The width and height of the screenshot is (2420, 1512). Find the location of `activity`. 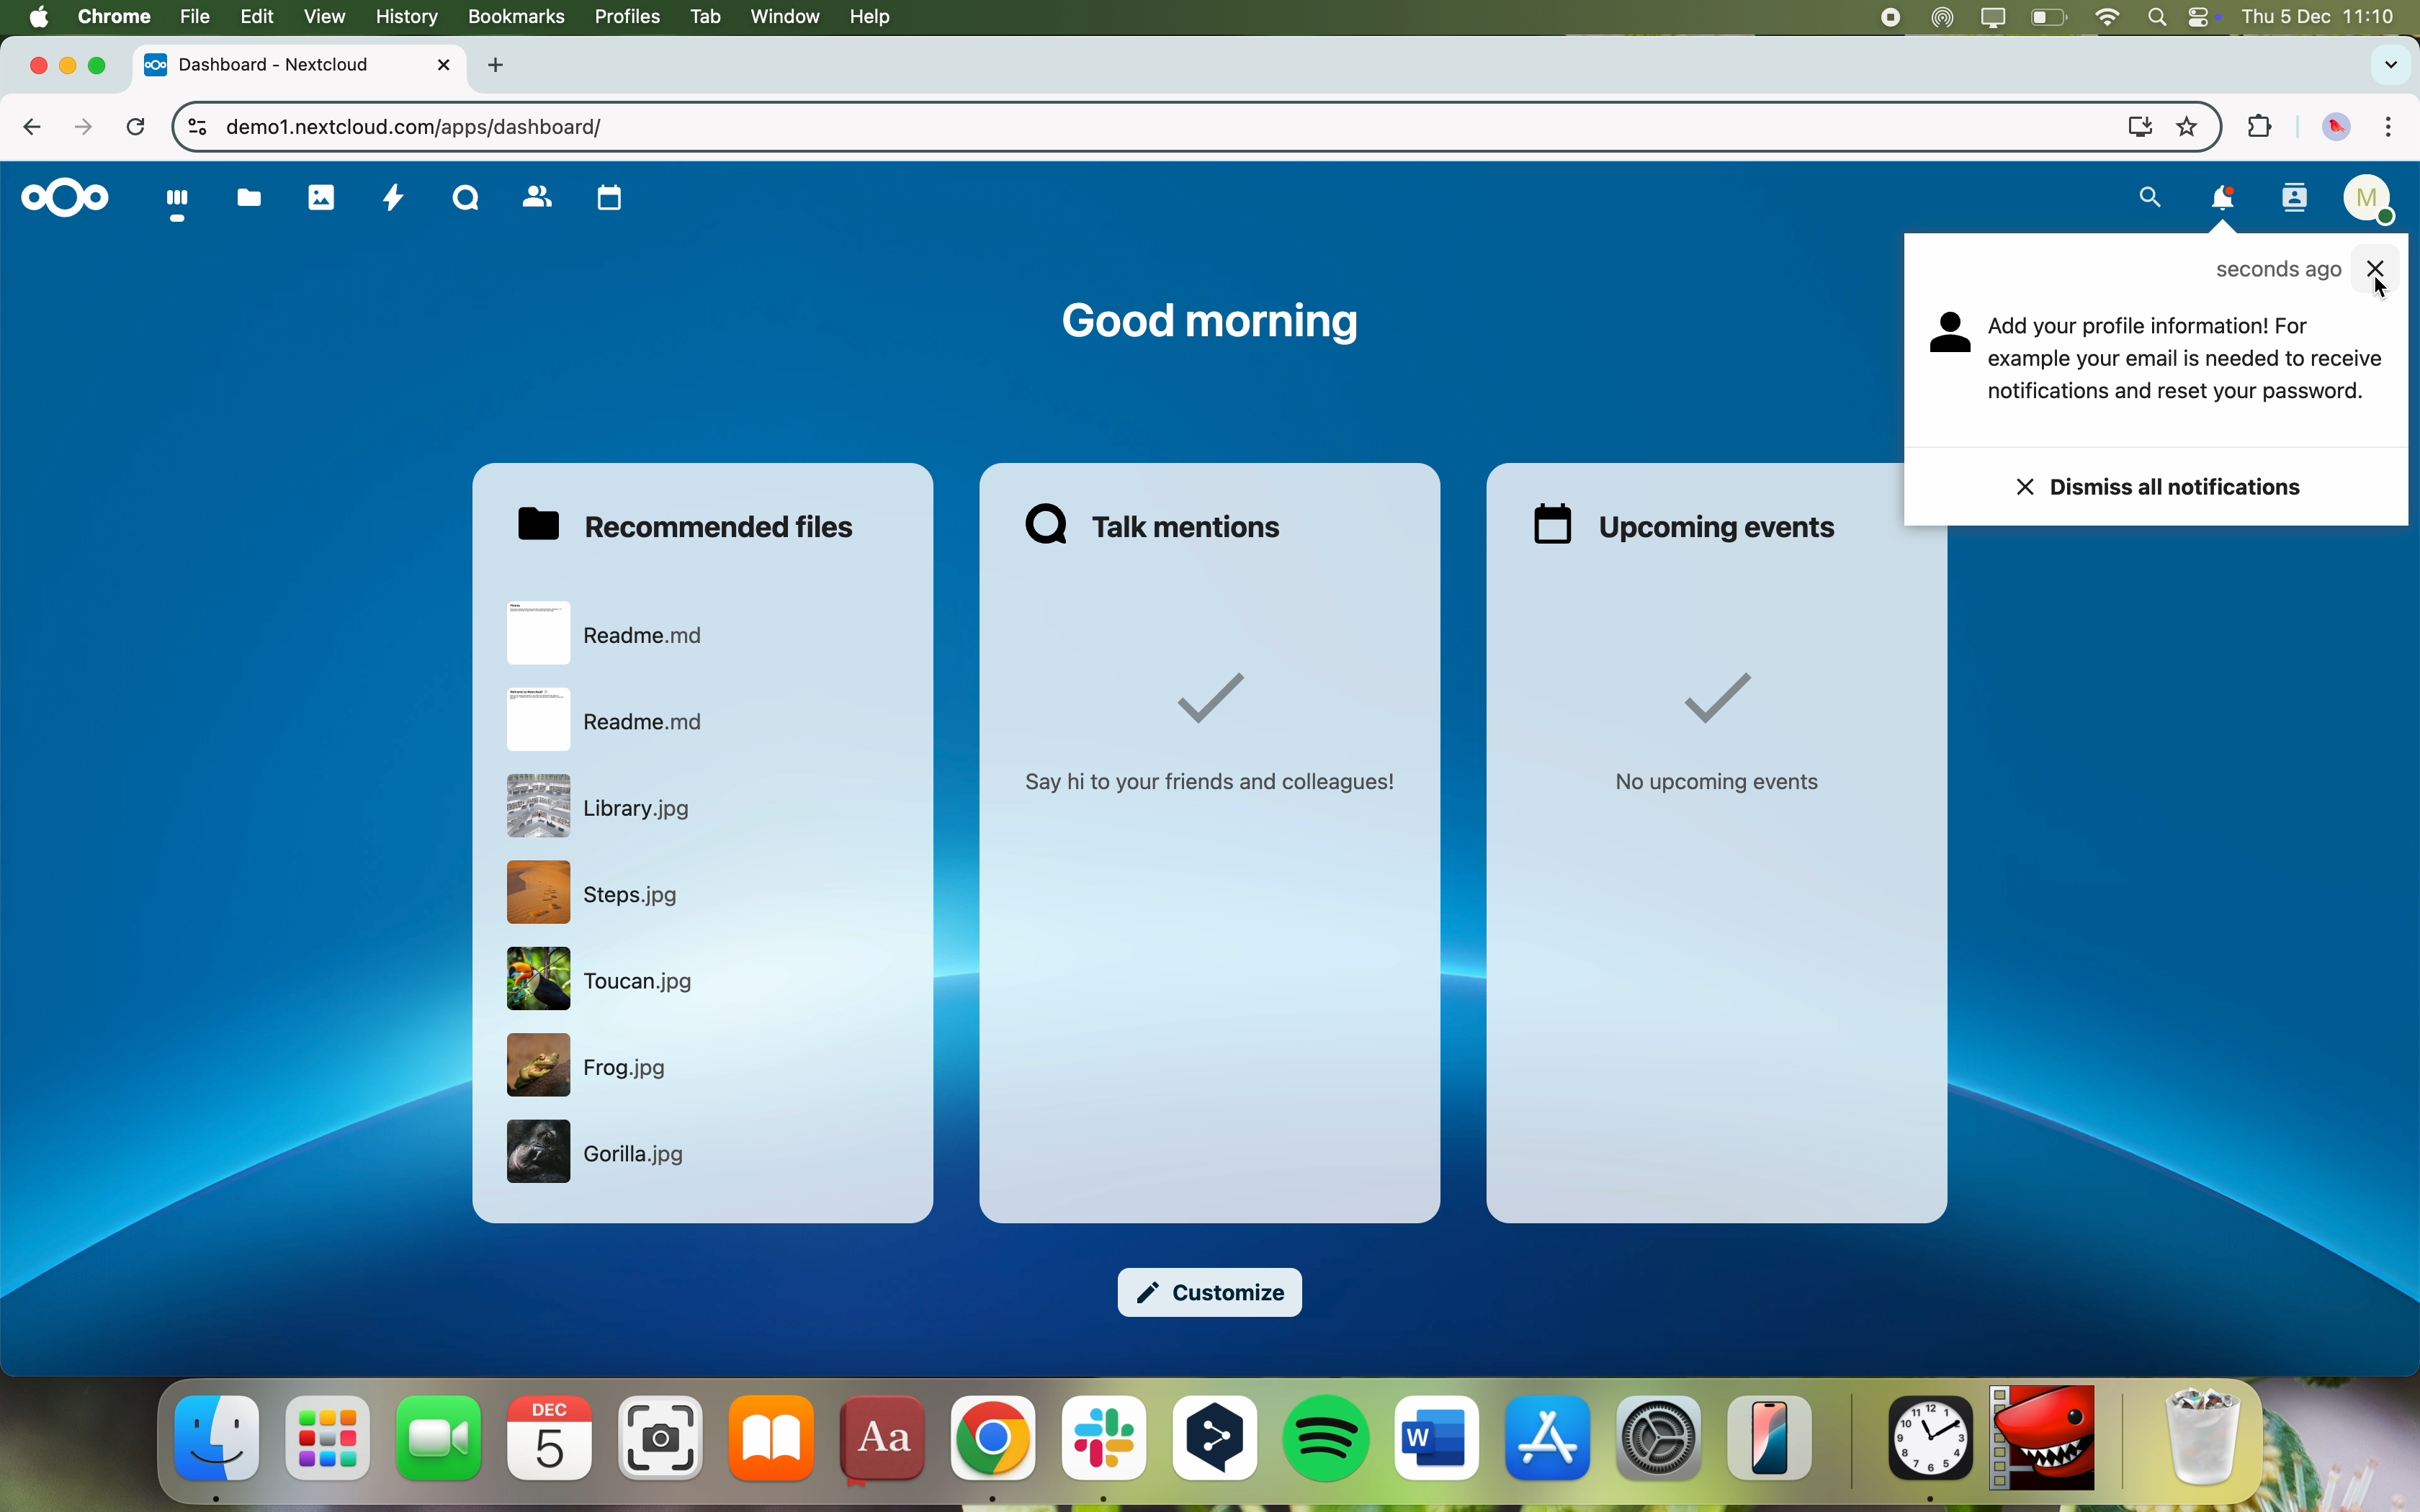

activity is located at coordinates (393, 200).